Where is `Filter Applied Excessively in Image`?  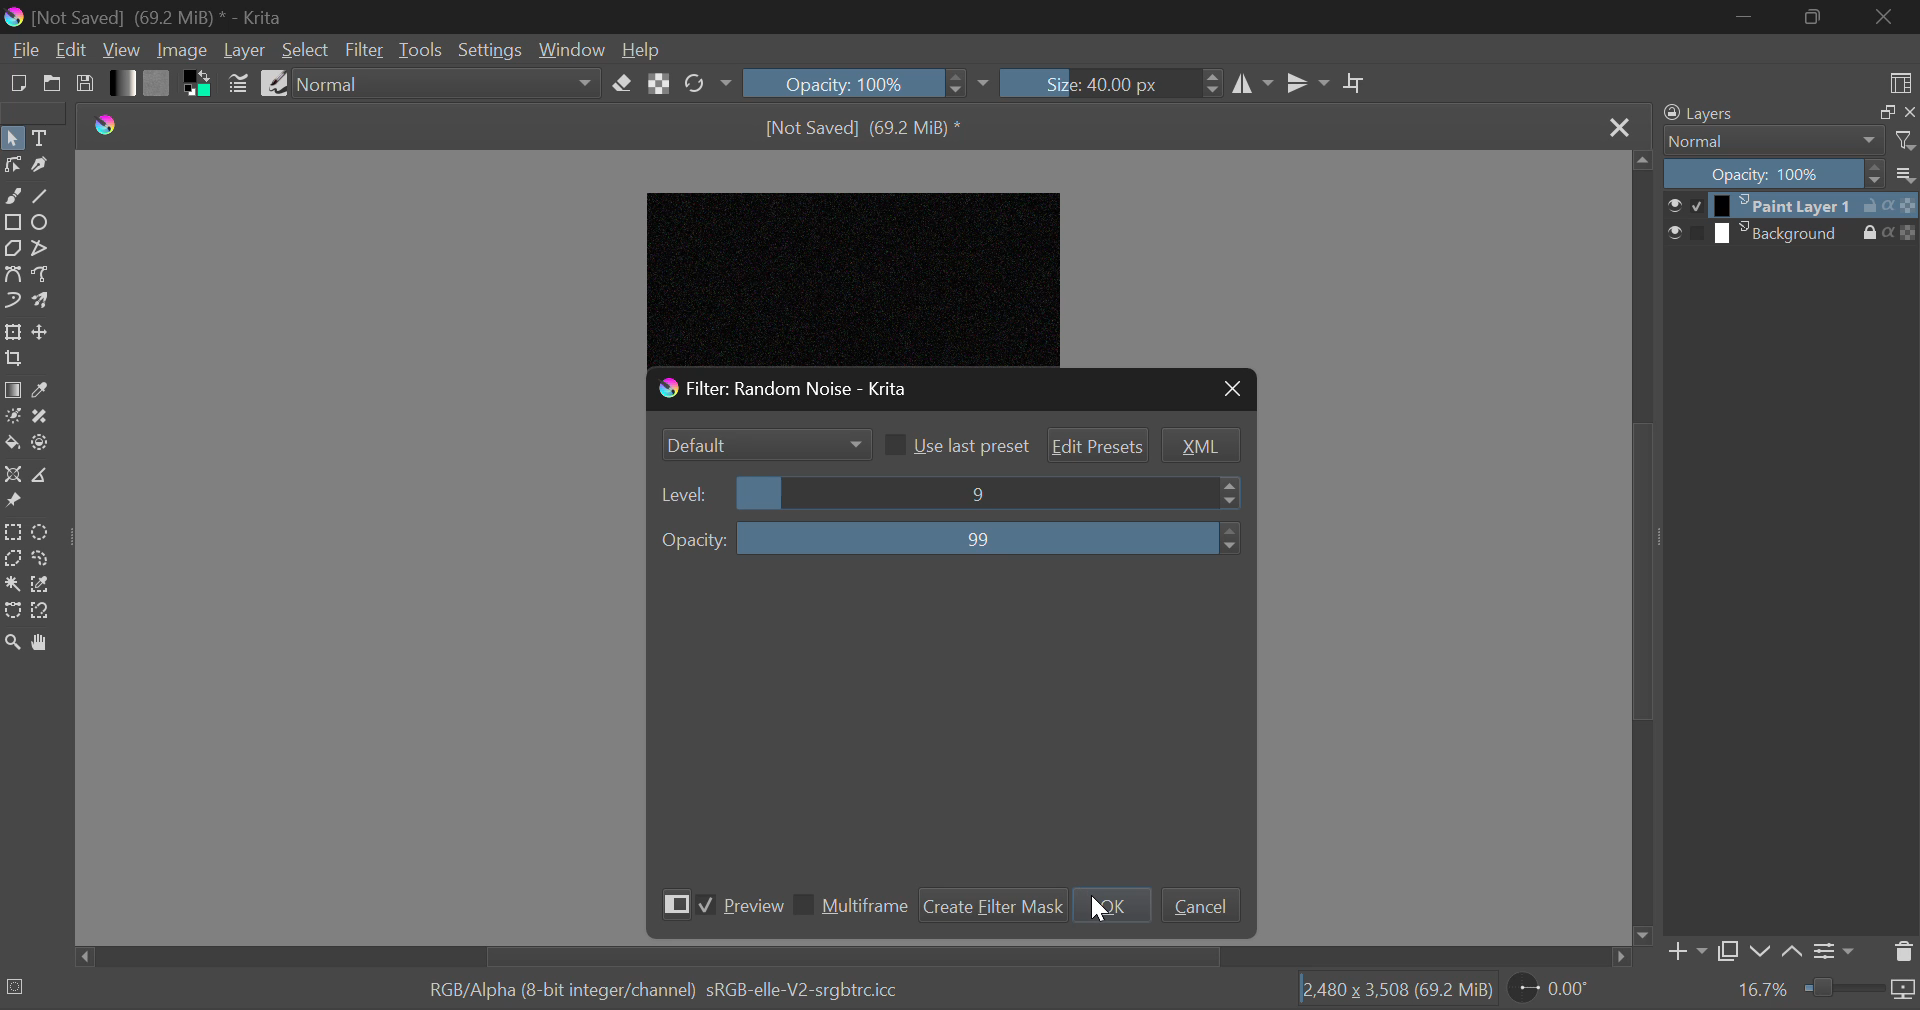 Filter Applied Excessively in Image is located at coordinates (871, 271).